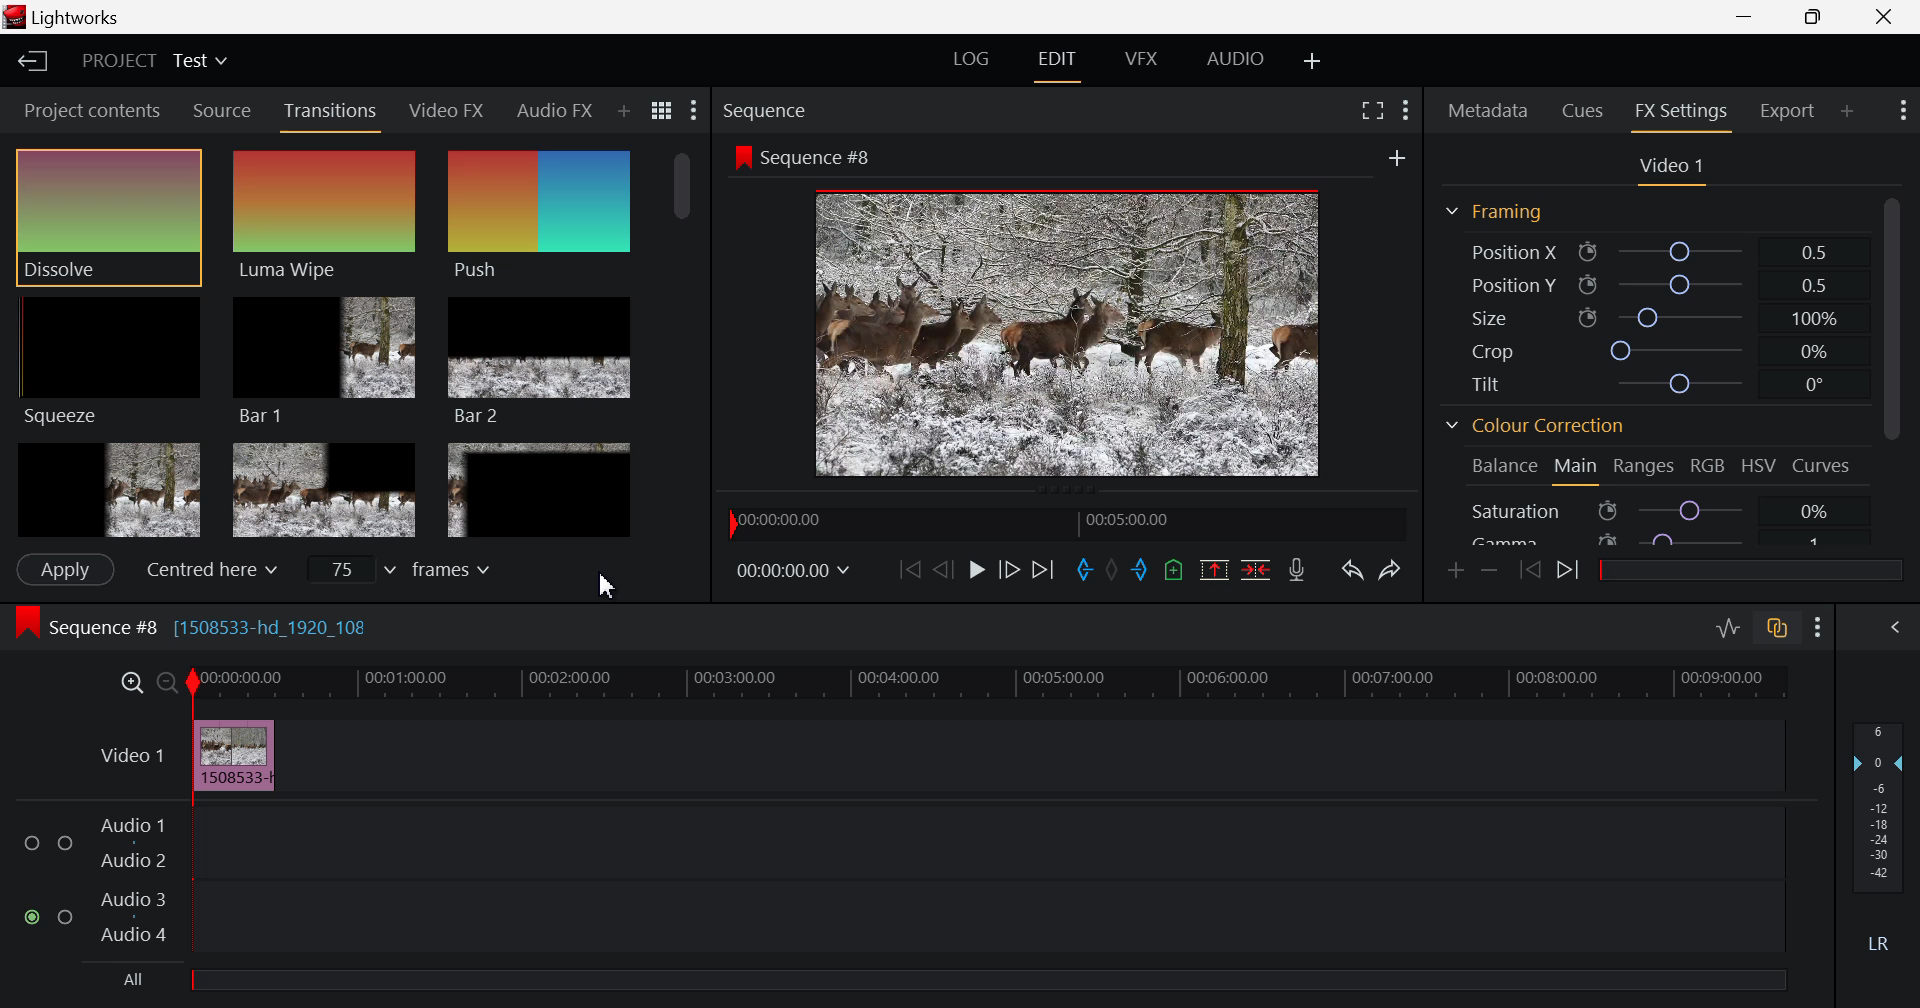  I want to click on Size, so click(1650, 315).